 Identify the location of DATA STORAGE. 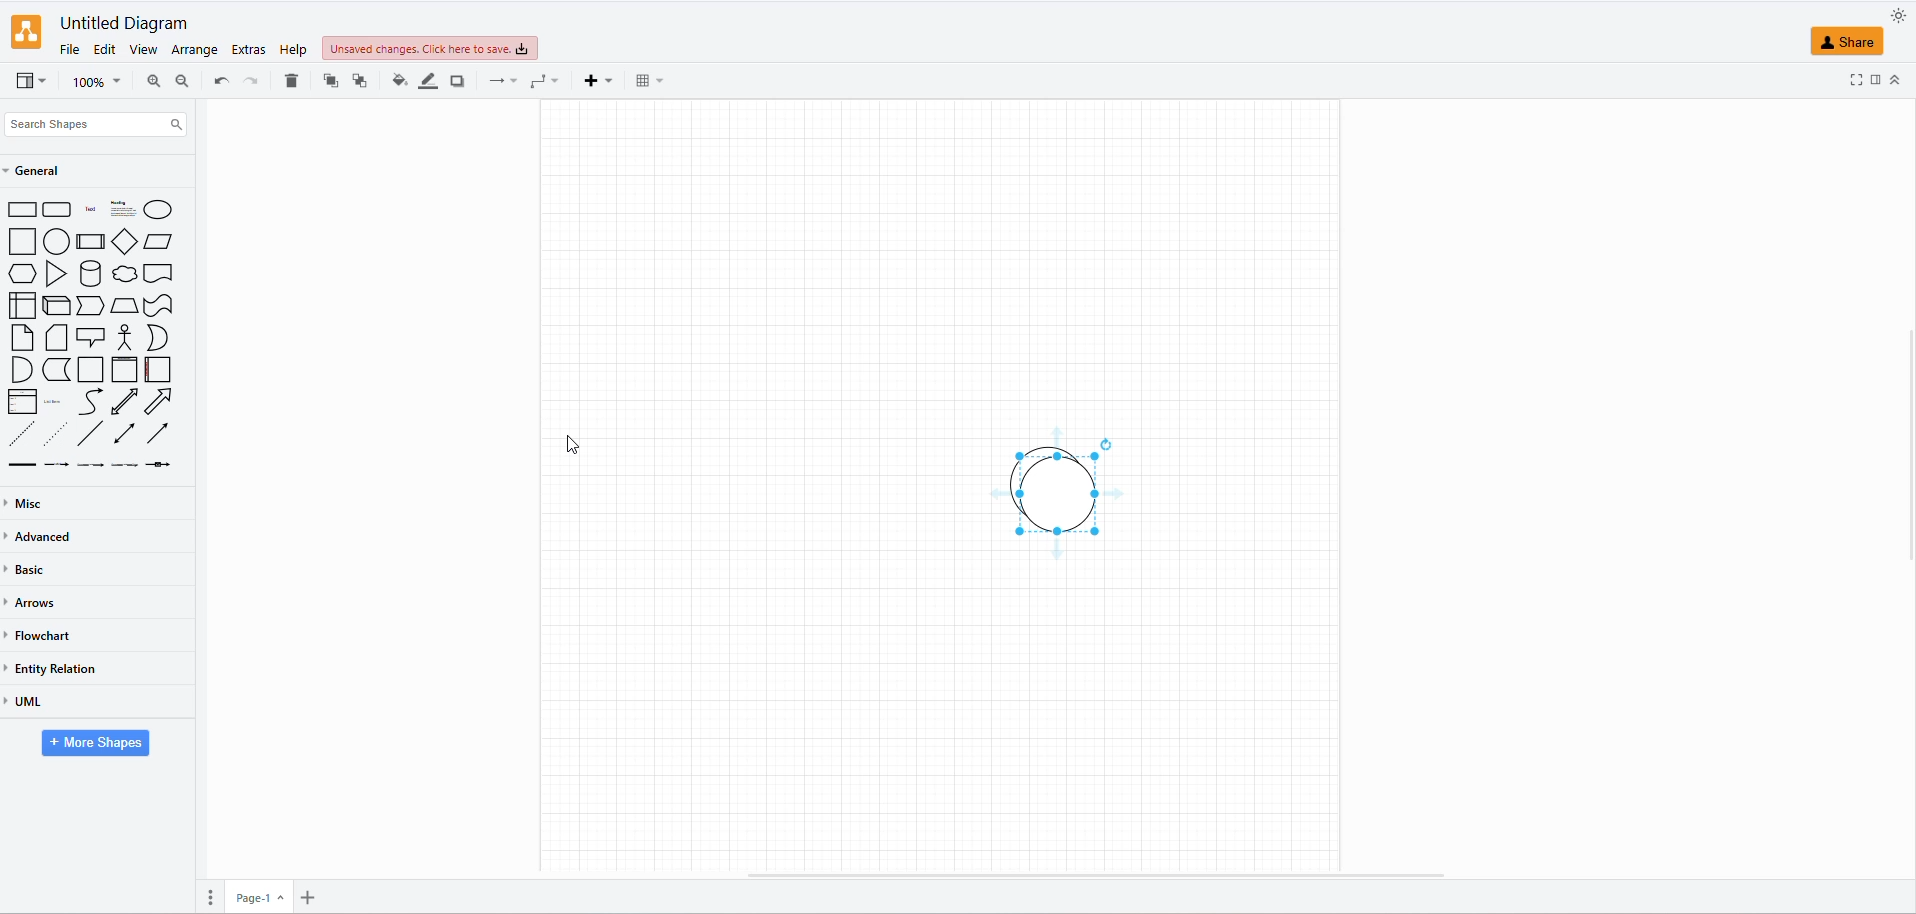
(57, 368).